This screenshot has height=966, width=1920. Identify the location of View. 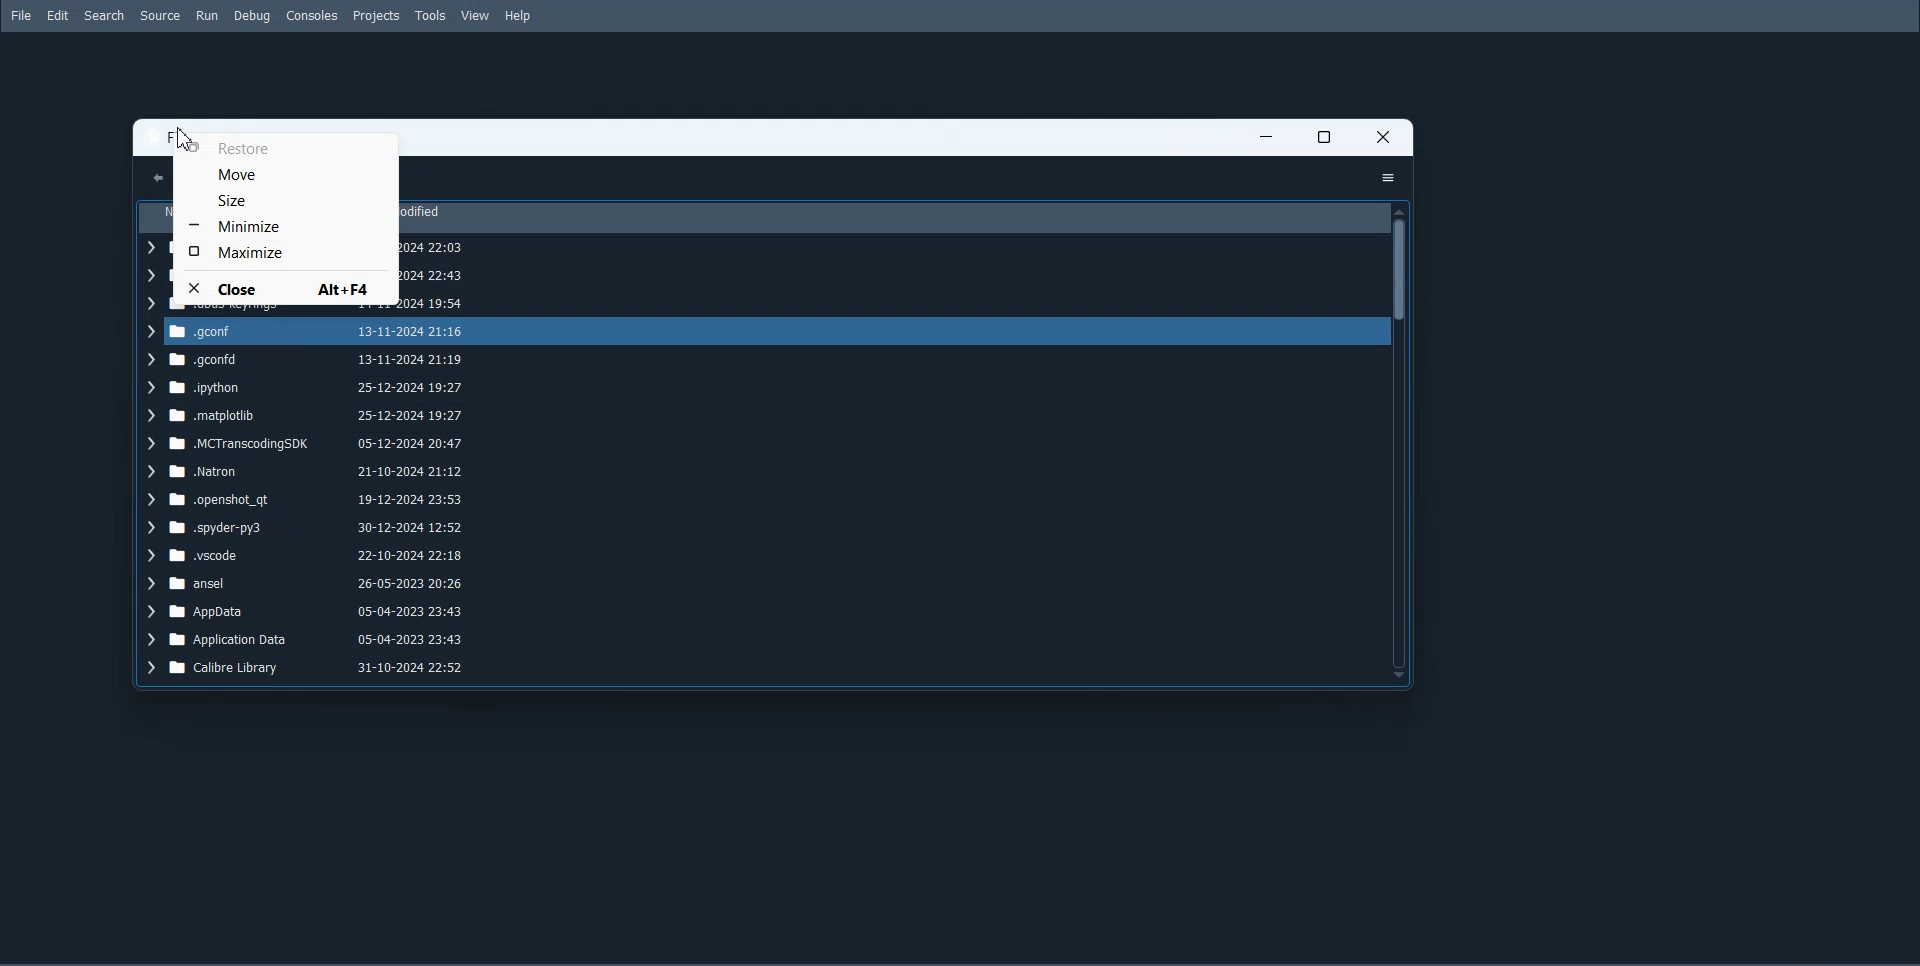
(475, 16).